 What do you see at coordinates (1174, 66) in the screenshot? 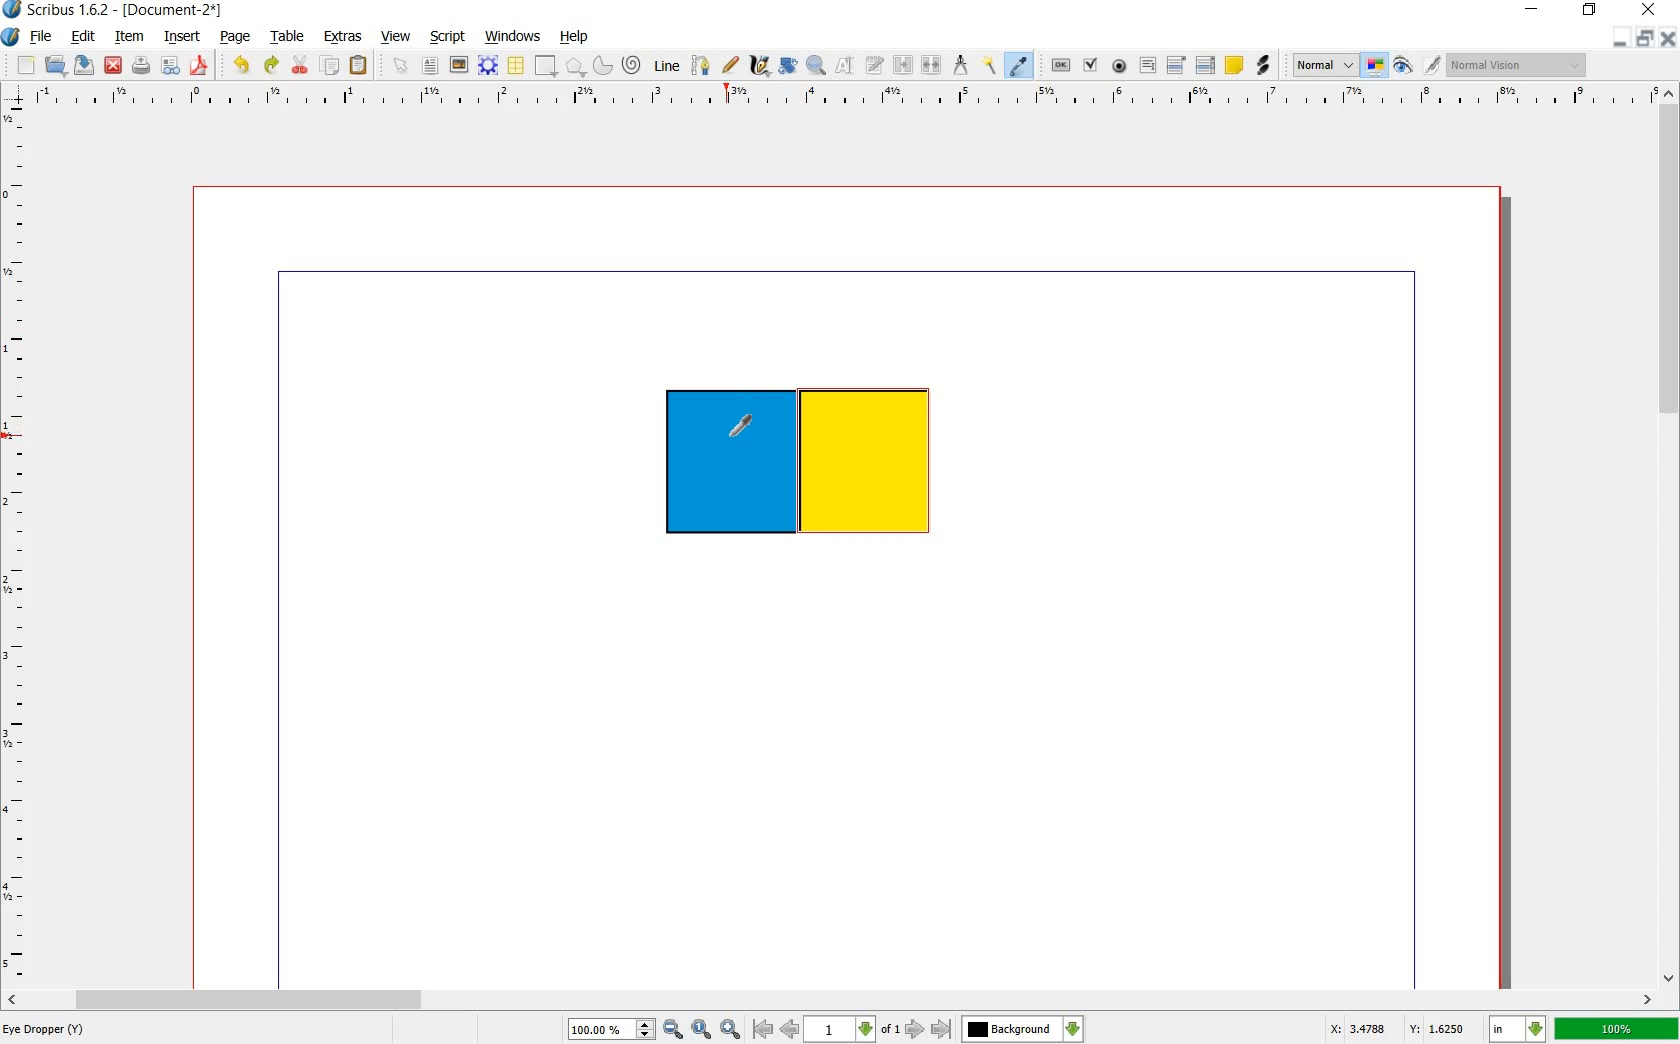
I see `pdf combo box` at bounding box center [1174, 66].